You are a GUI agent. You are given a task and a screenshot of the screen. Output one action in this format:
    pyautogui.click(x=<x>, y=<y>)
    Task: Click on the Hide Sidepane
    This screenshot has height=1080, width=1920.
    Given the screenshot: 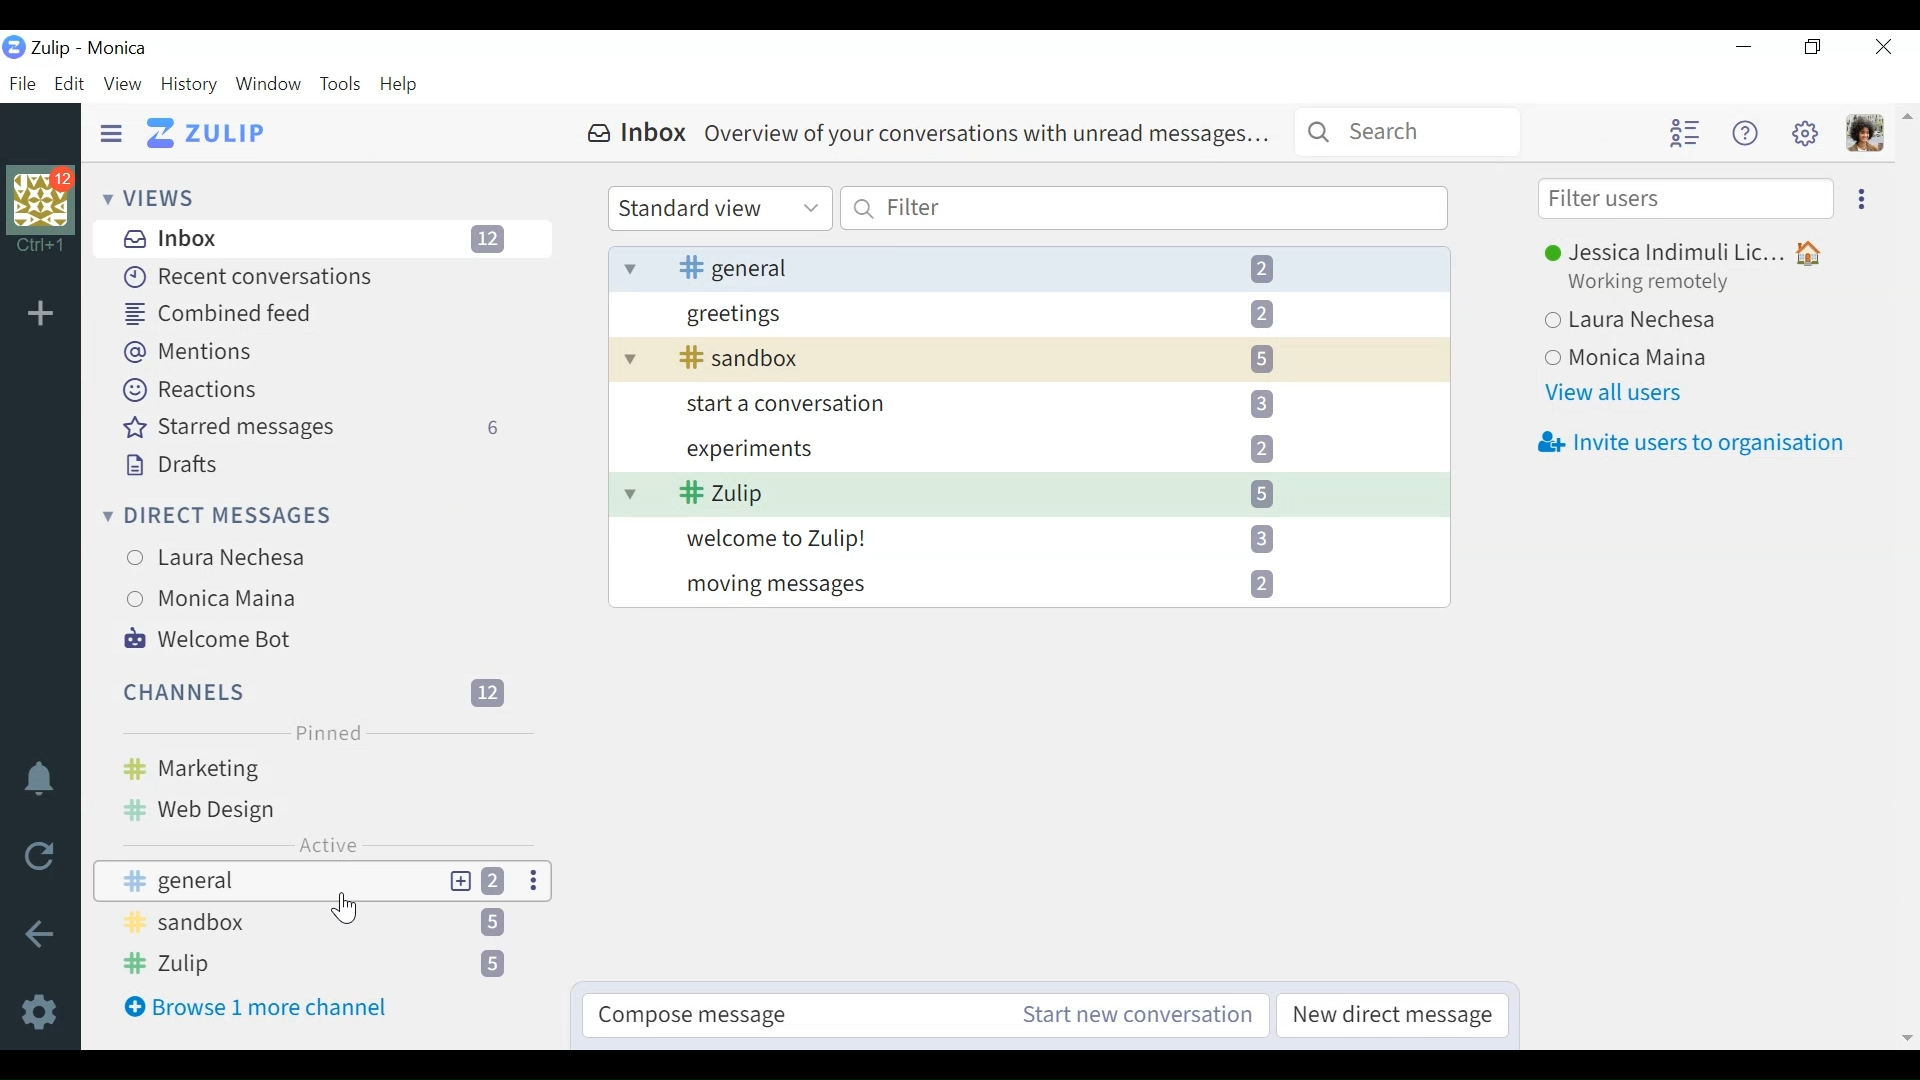 What is the action you would take?
    pyautogui.click(x=112, y=134)
    